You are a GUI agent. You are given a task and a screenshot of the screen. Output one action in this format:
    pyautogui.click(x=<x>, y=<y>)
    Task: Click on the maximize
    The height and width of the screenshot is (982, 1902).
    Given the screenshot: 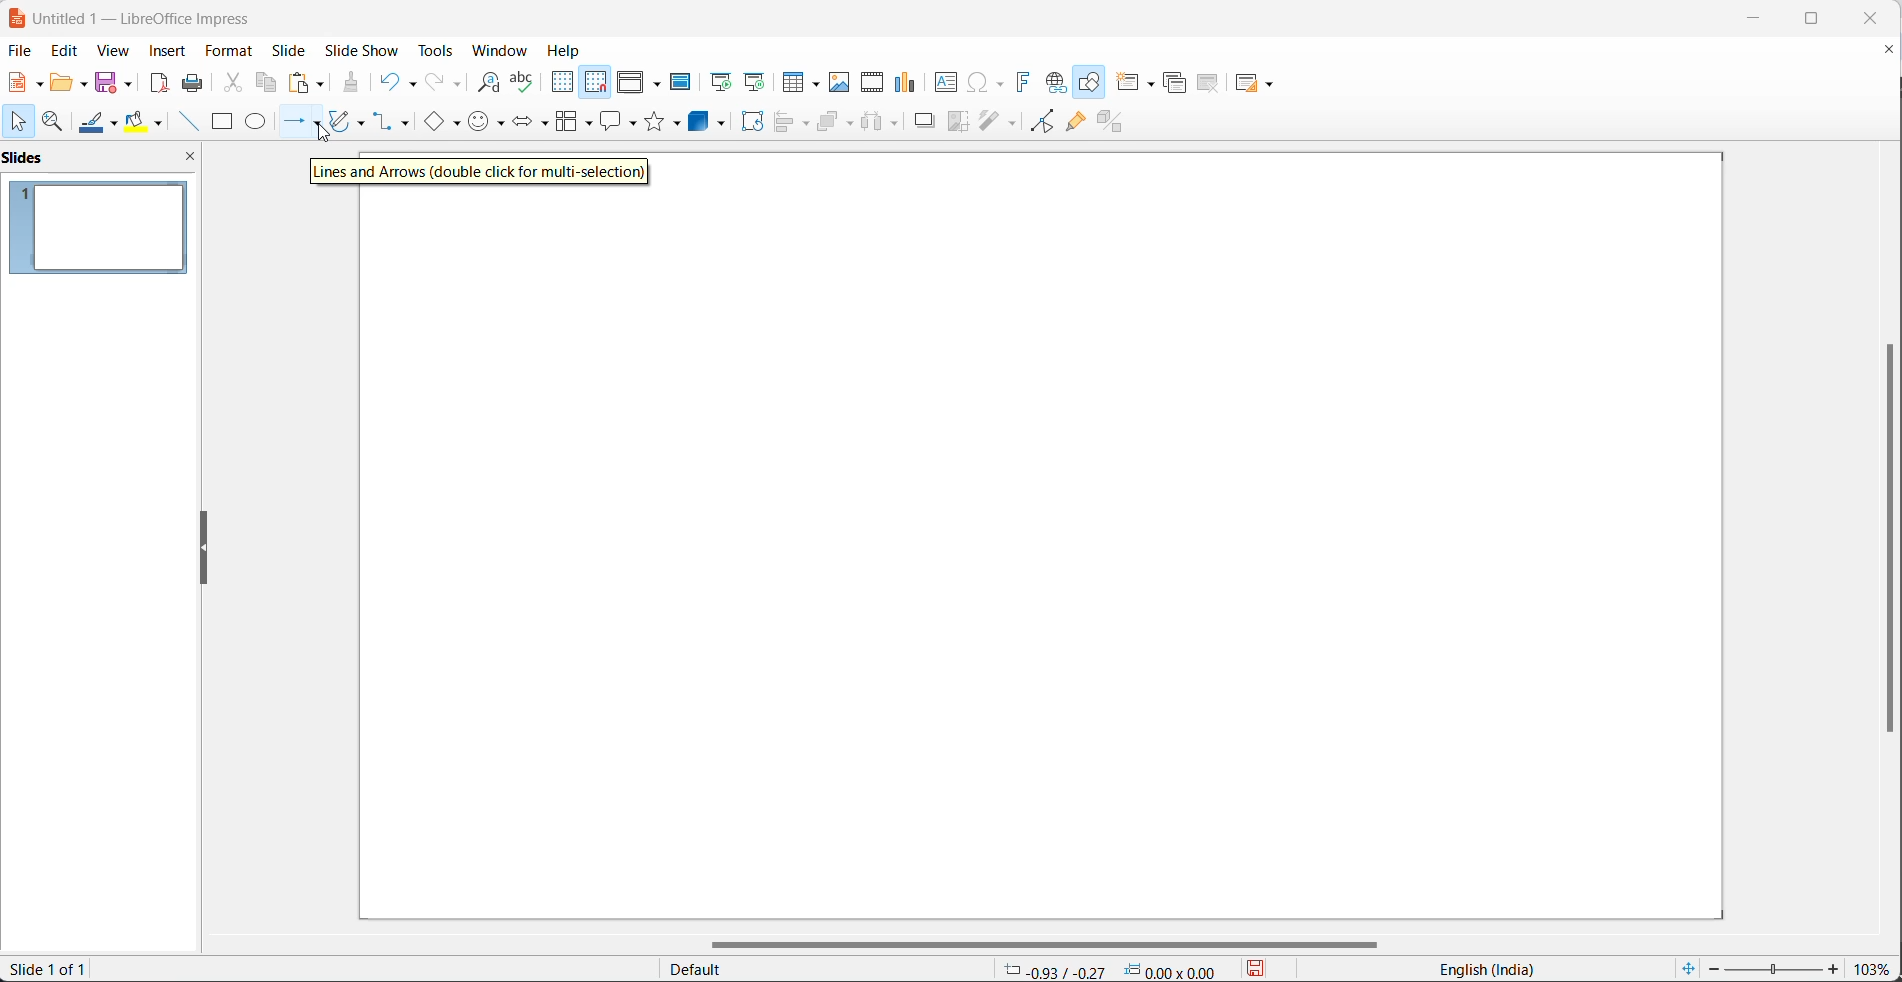 What is the action you would take?
    pyautogui.click(x=1824, y=18)
    